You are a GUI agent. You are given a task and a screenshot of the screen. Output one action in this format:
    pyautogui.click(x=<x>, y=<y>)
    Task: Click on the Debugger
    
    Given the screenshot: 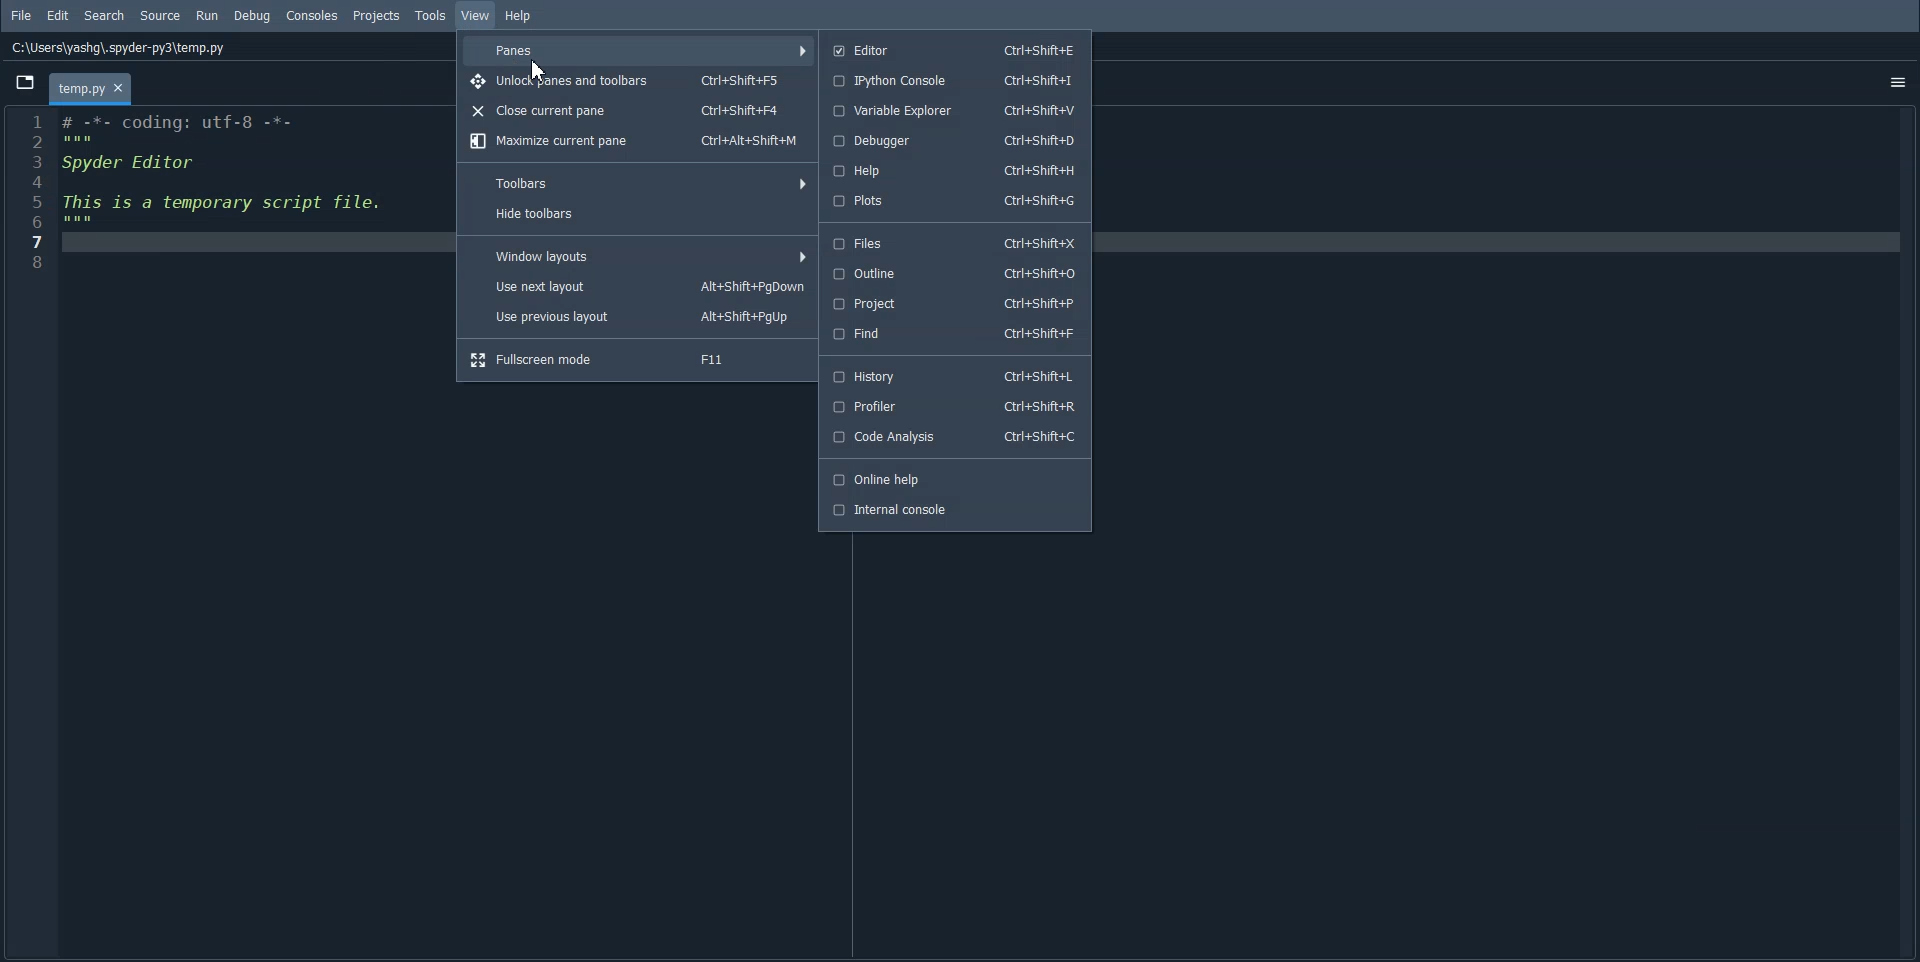 What is the action you would take?
    pyautogui.click(x=955, y=142)
    